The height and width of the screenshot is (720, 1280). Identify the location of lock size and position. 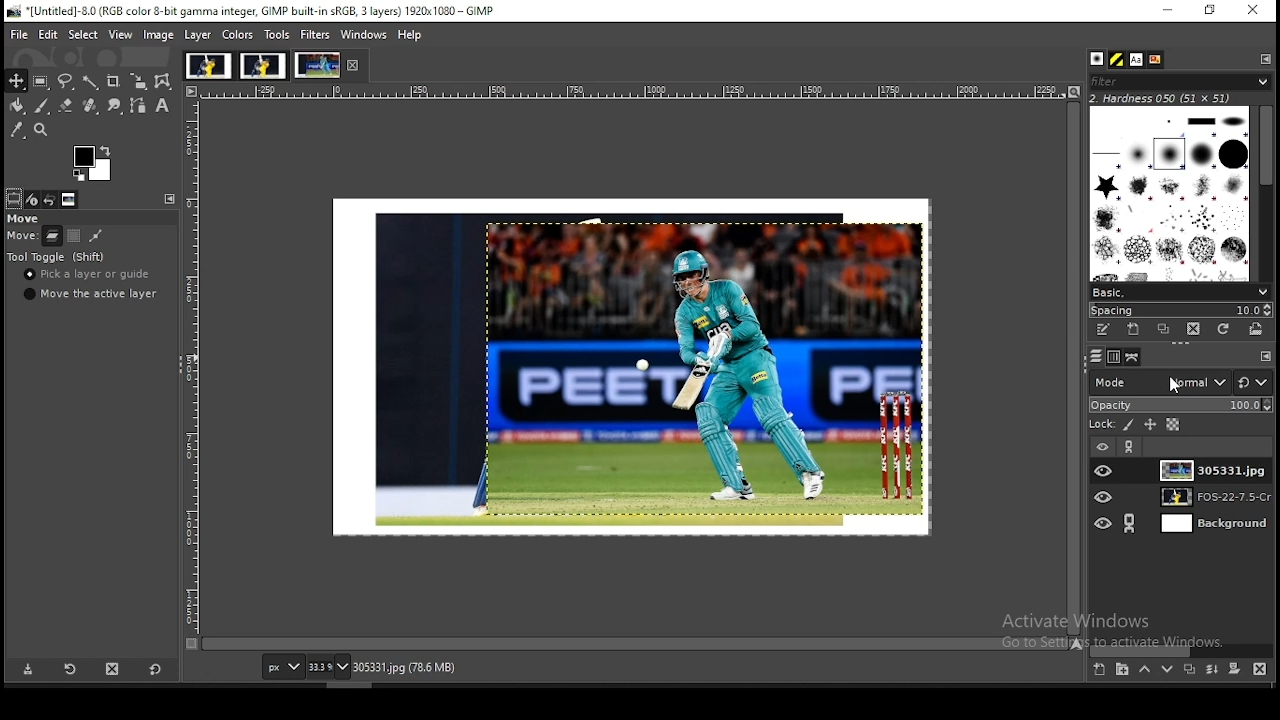
(1149, 425).